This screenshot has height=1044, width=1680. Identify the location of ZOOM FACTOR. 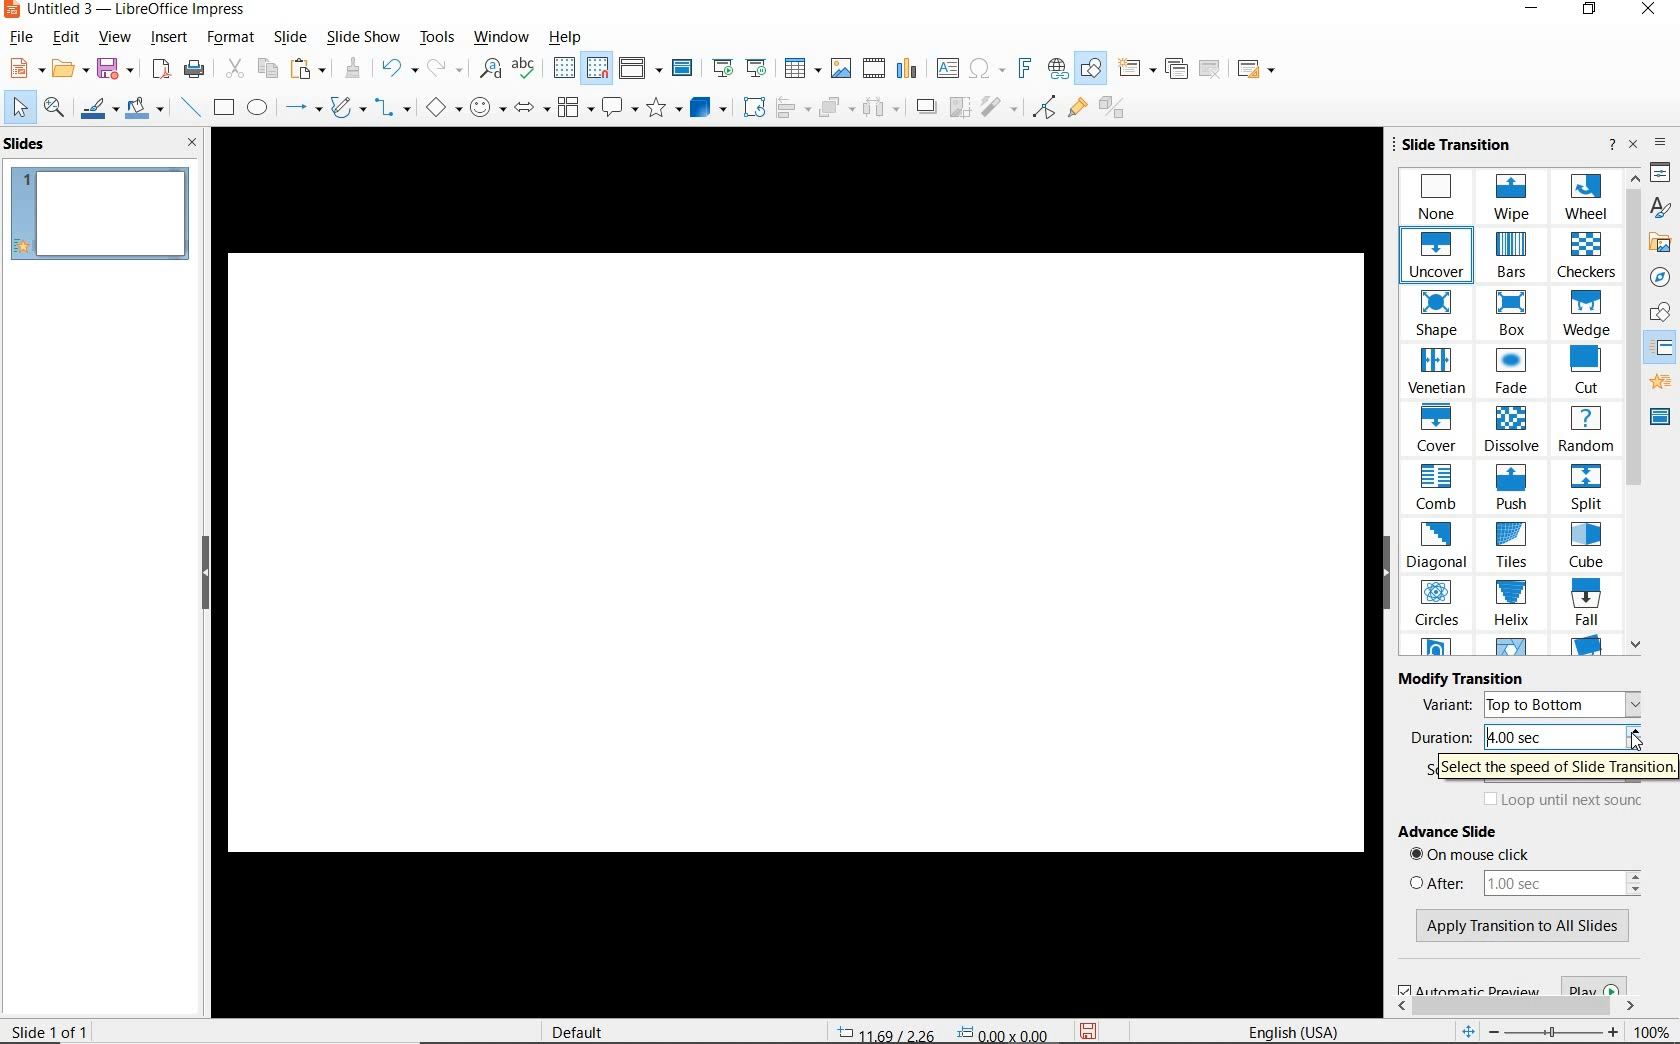
(1653, 1029).